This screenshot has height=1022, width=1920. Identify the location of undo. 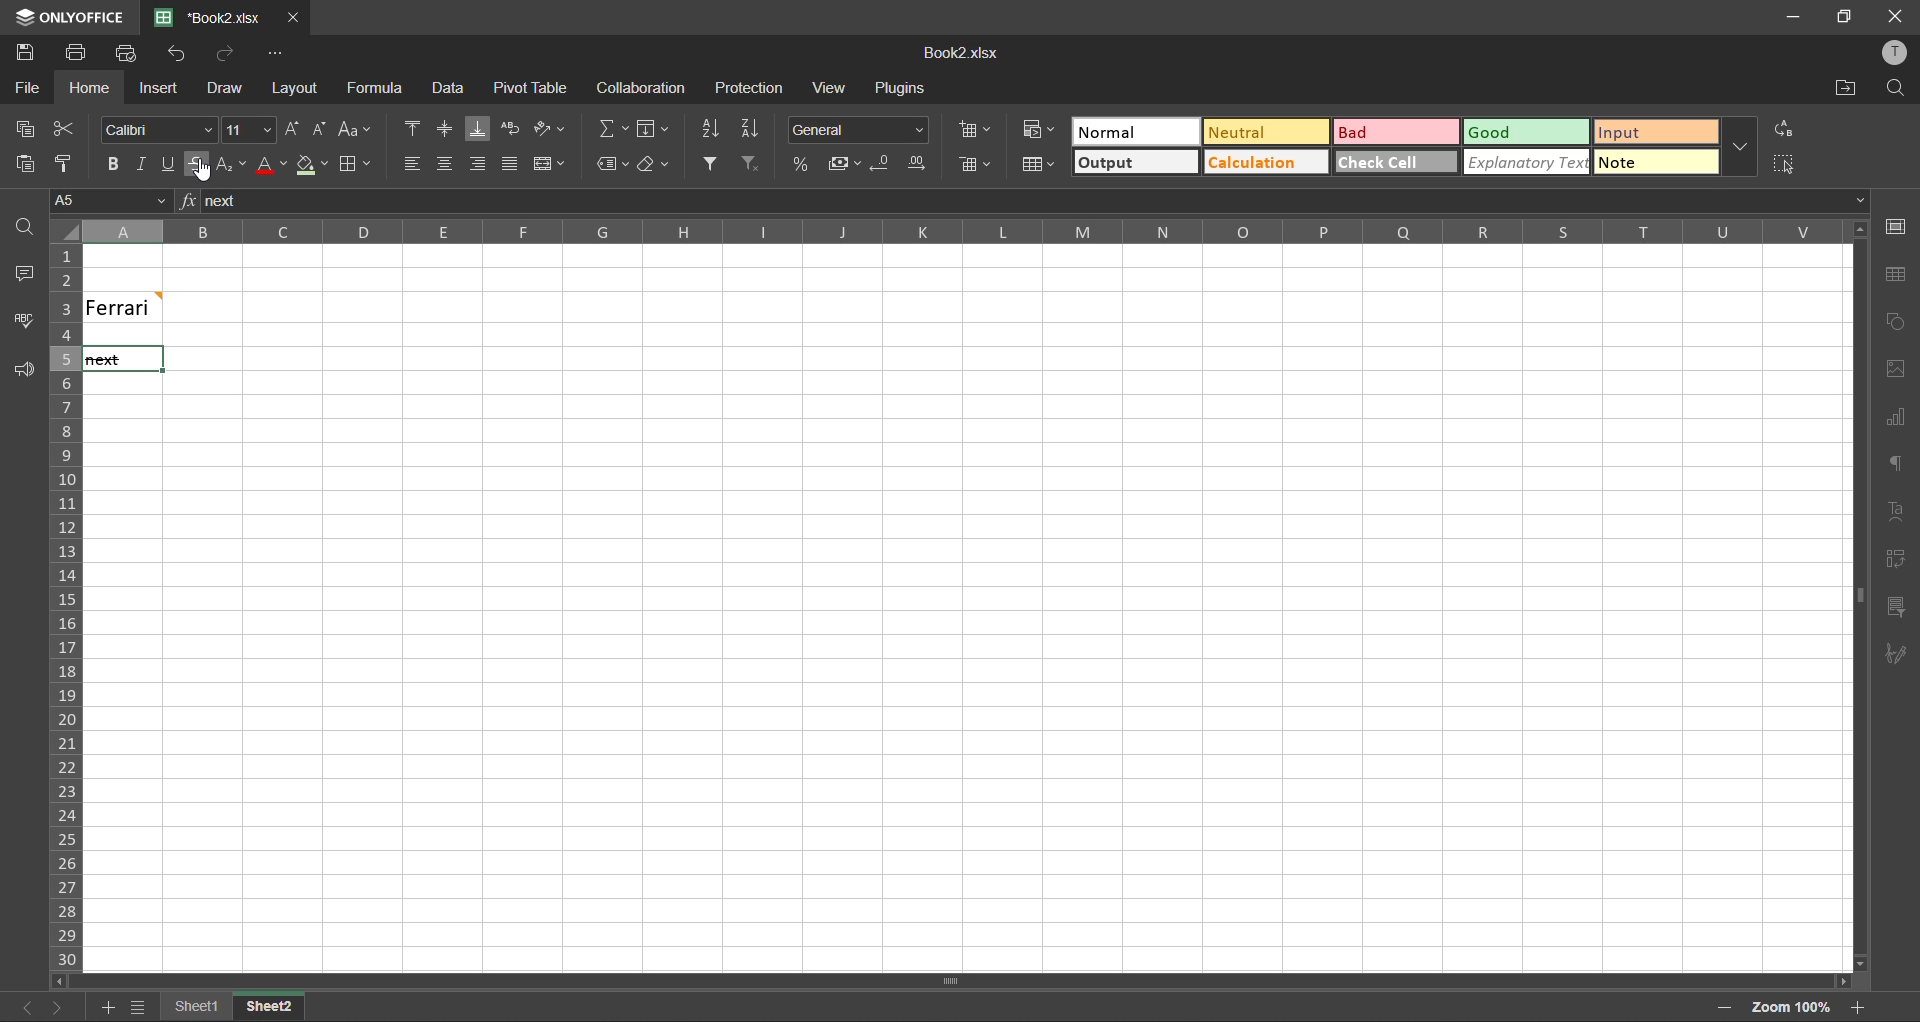
(179, 55).